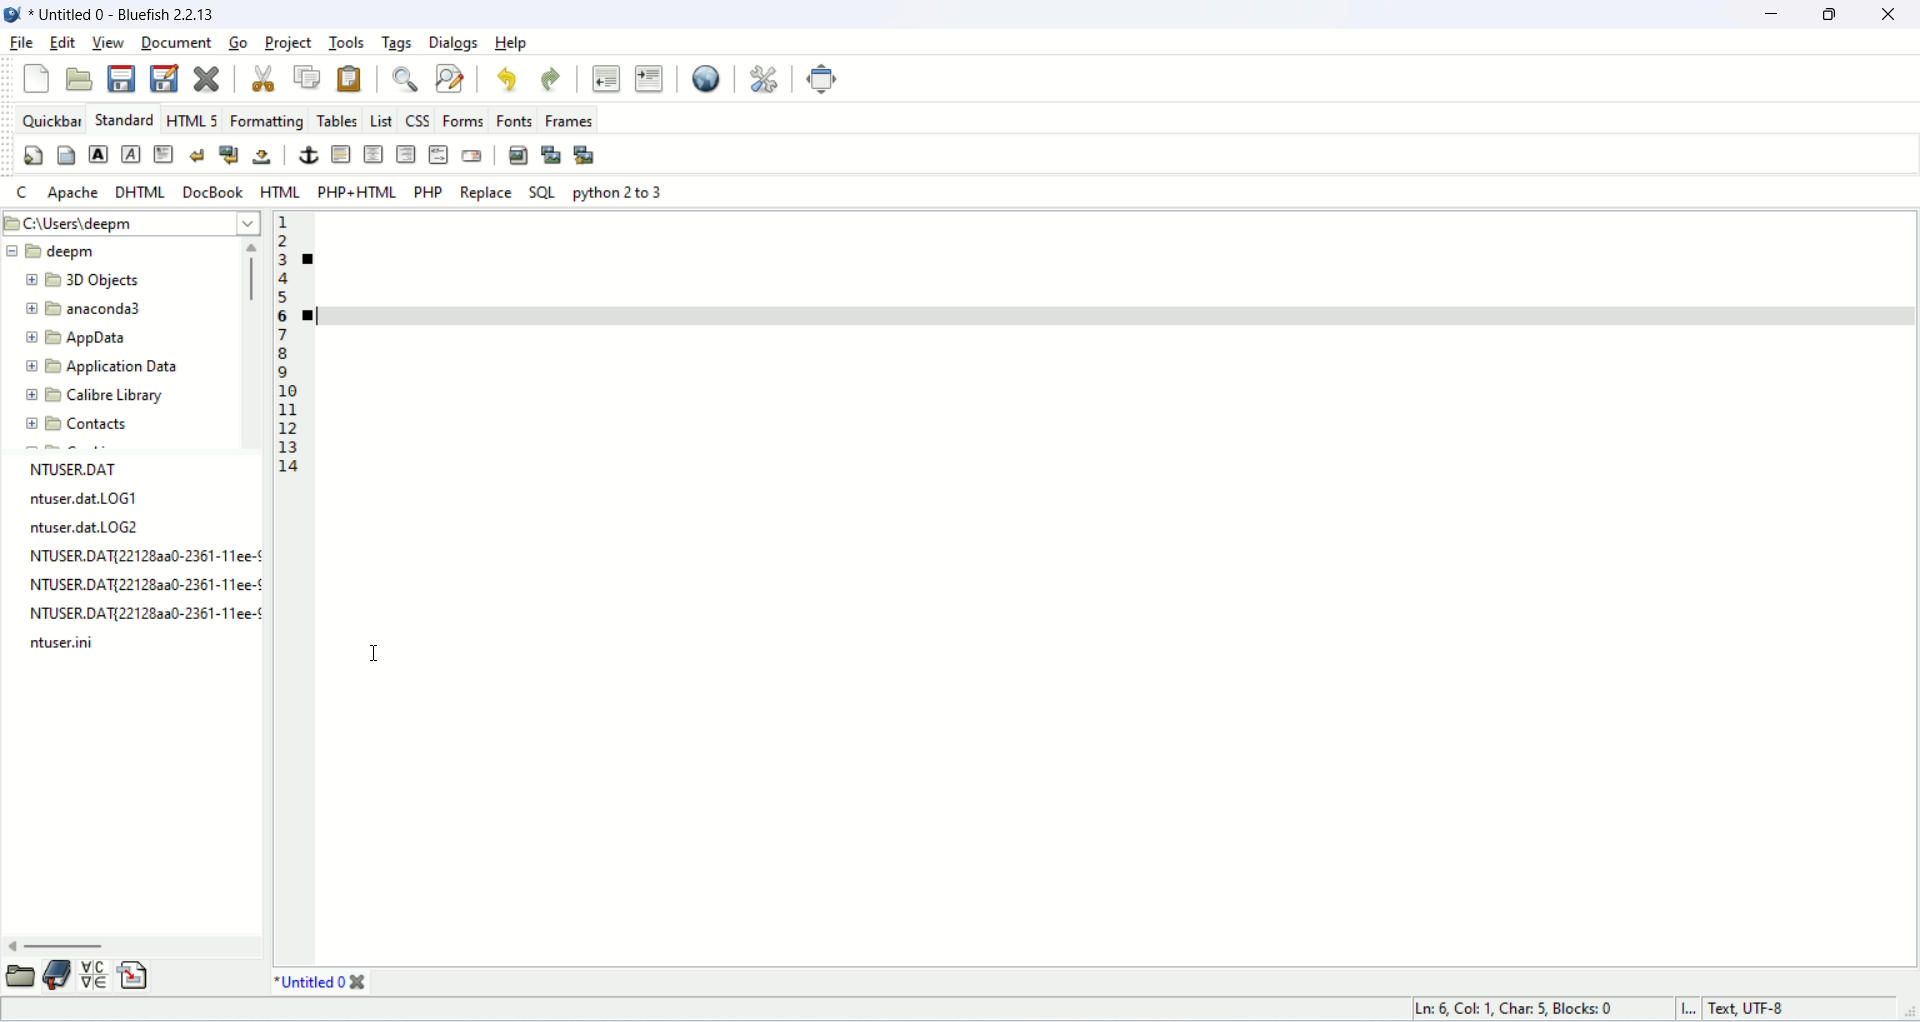  What do you see at coordinates (505, 78) in the screenshot?
I see `undo` at bounding box center [505, 78].